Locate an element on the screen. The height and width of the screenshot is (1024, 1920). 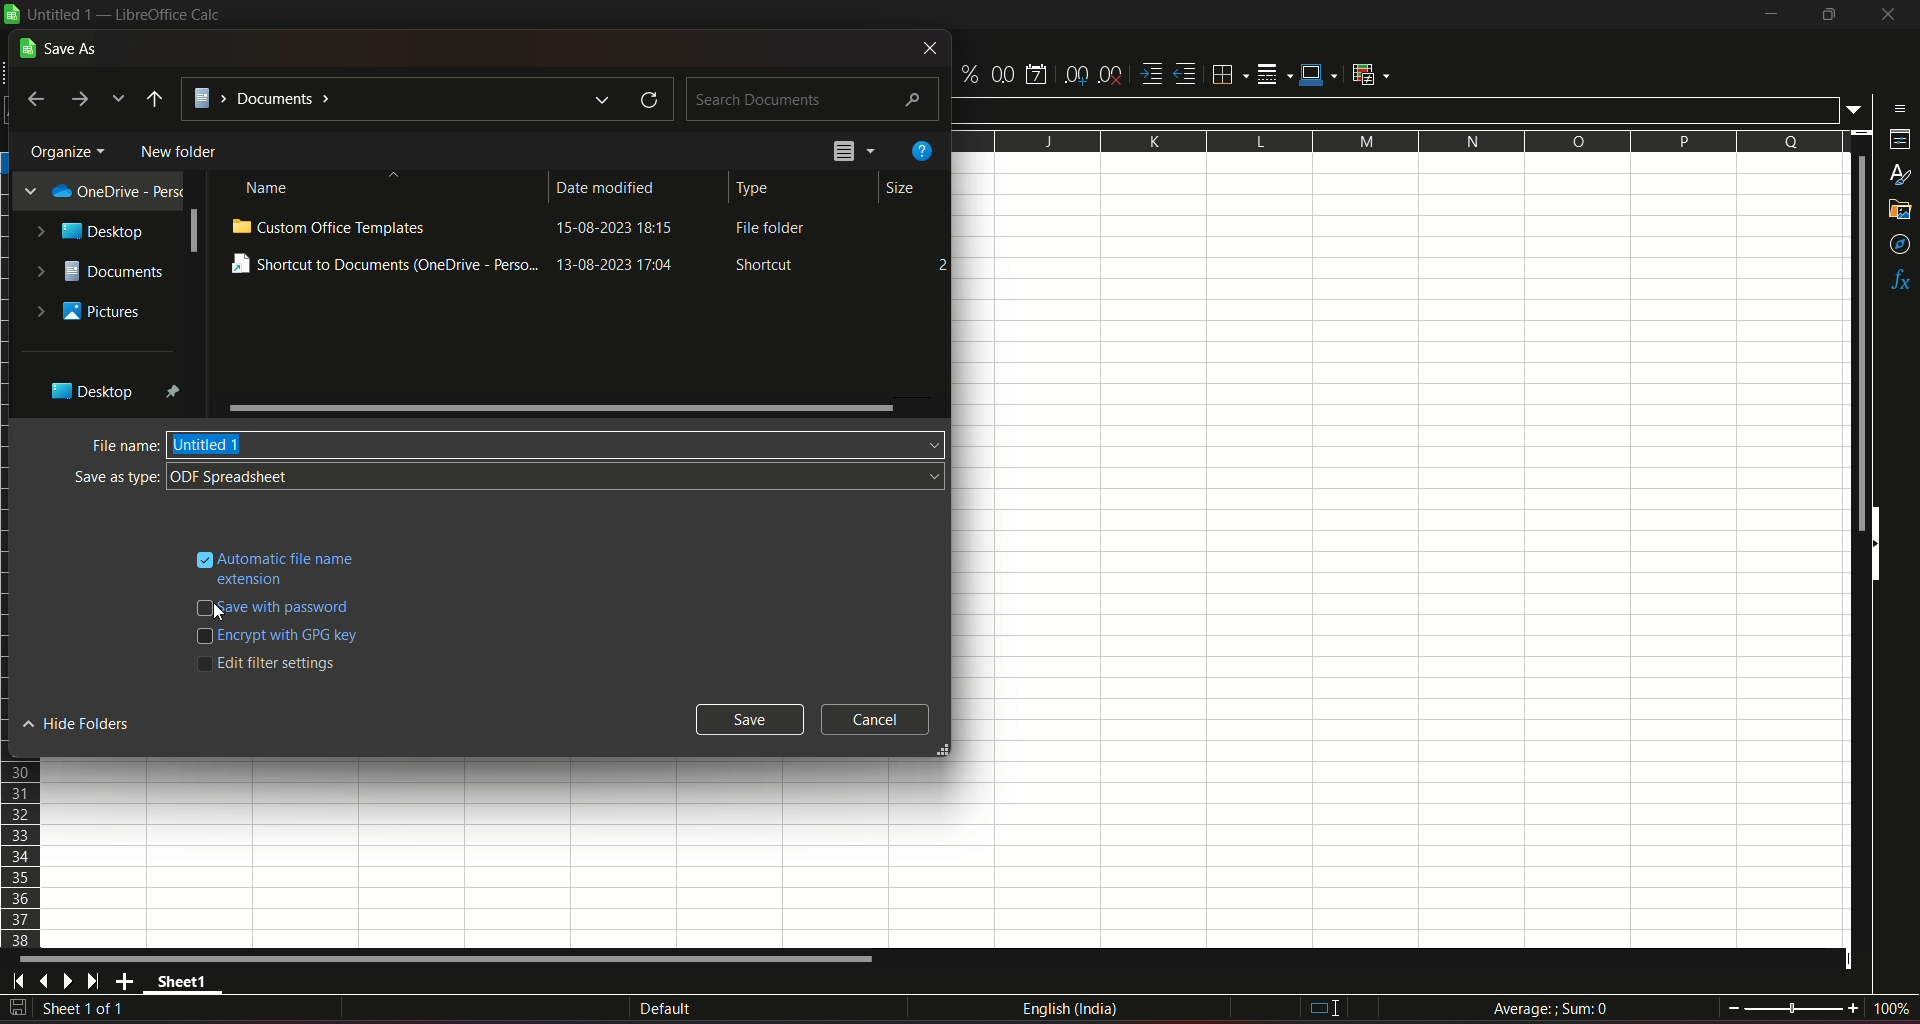
save with password is located at coordinates (290, 609).